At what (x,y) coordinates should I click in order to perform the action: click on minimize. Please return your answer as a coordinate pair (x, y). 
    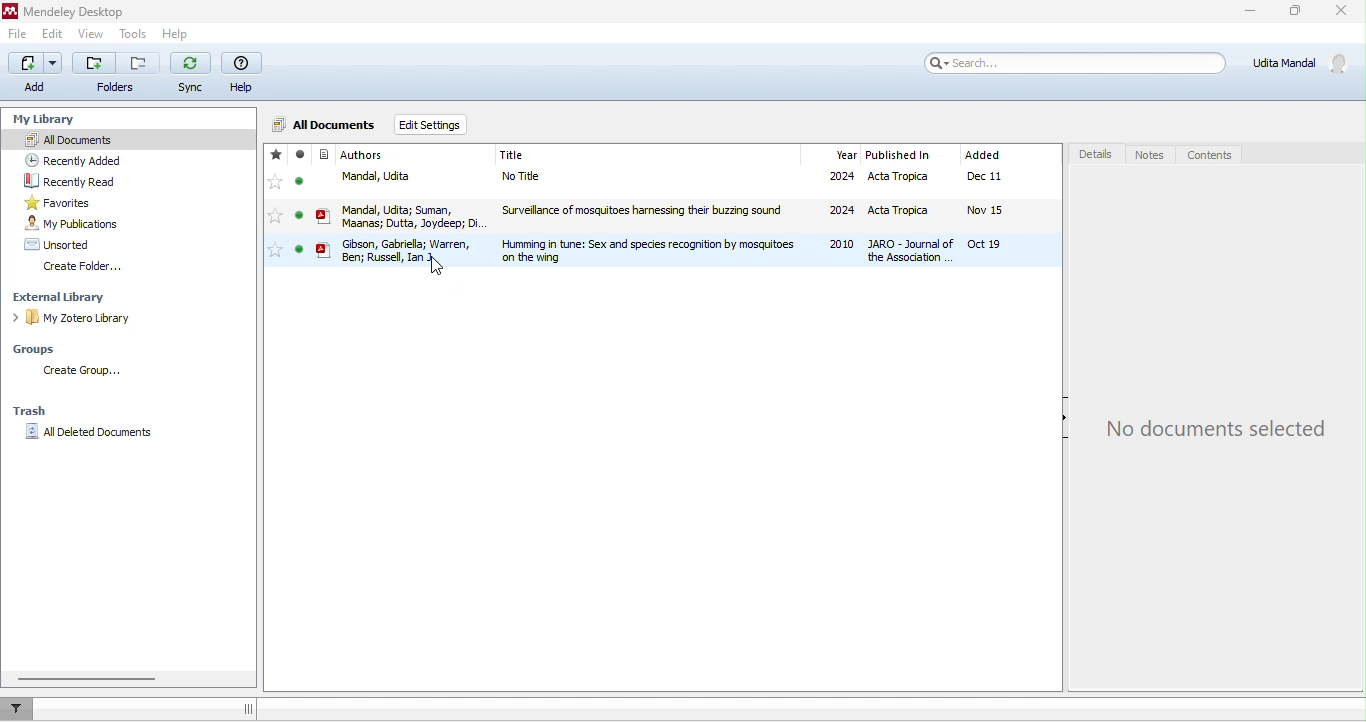
    Looking at the image, I should click on (1243, 13).